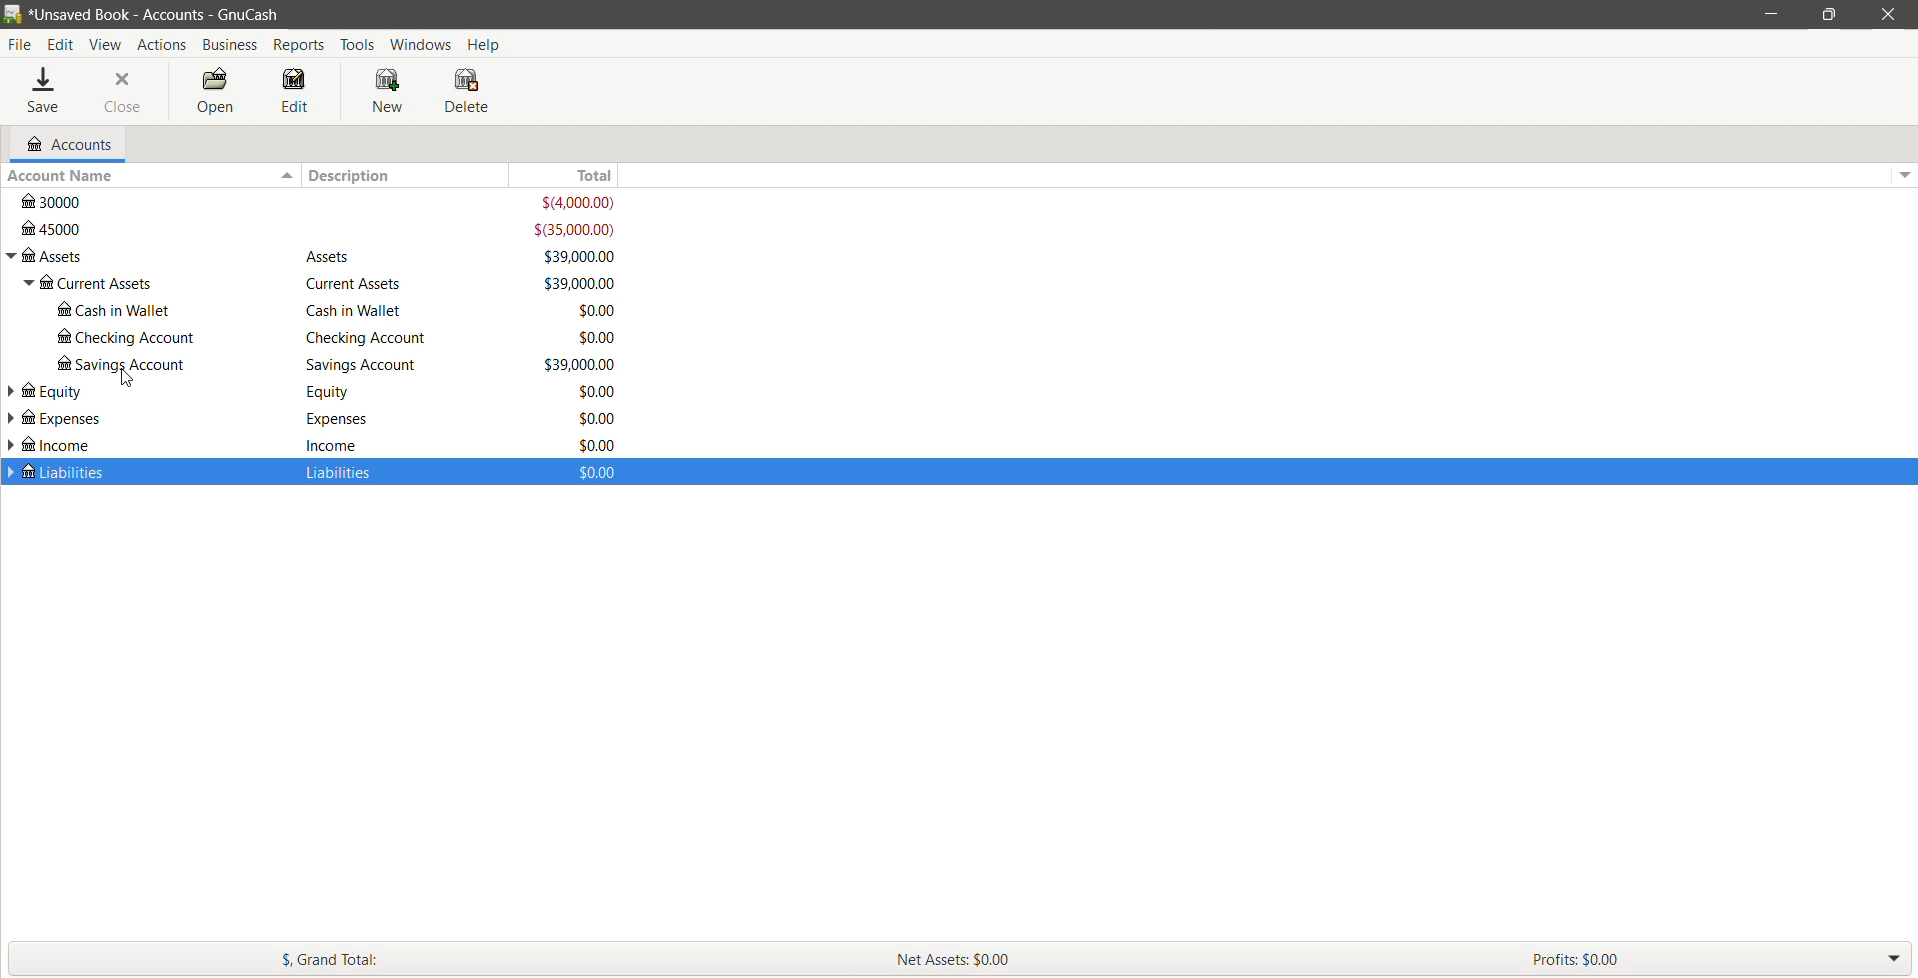  I want to click on File, so click(19, 45).